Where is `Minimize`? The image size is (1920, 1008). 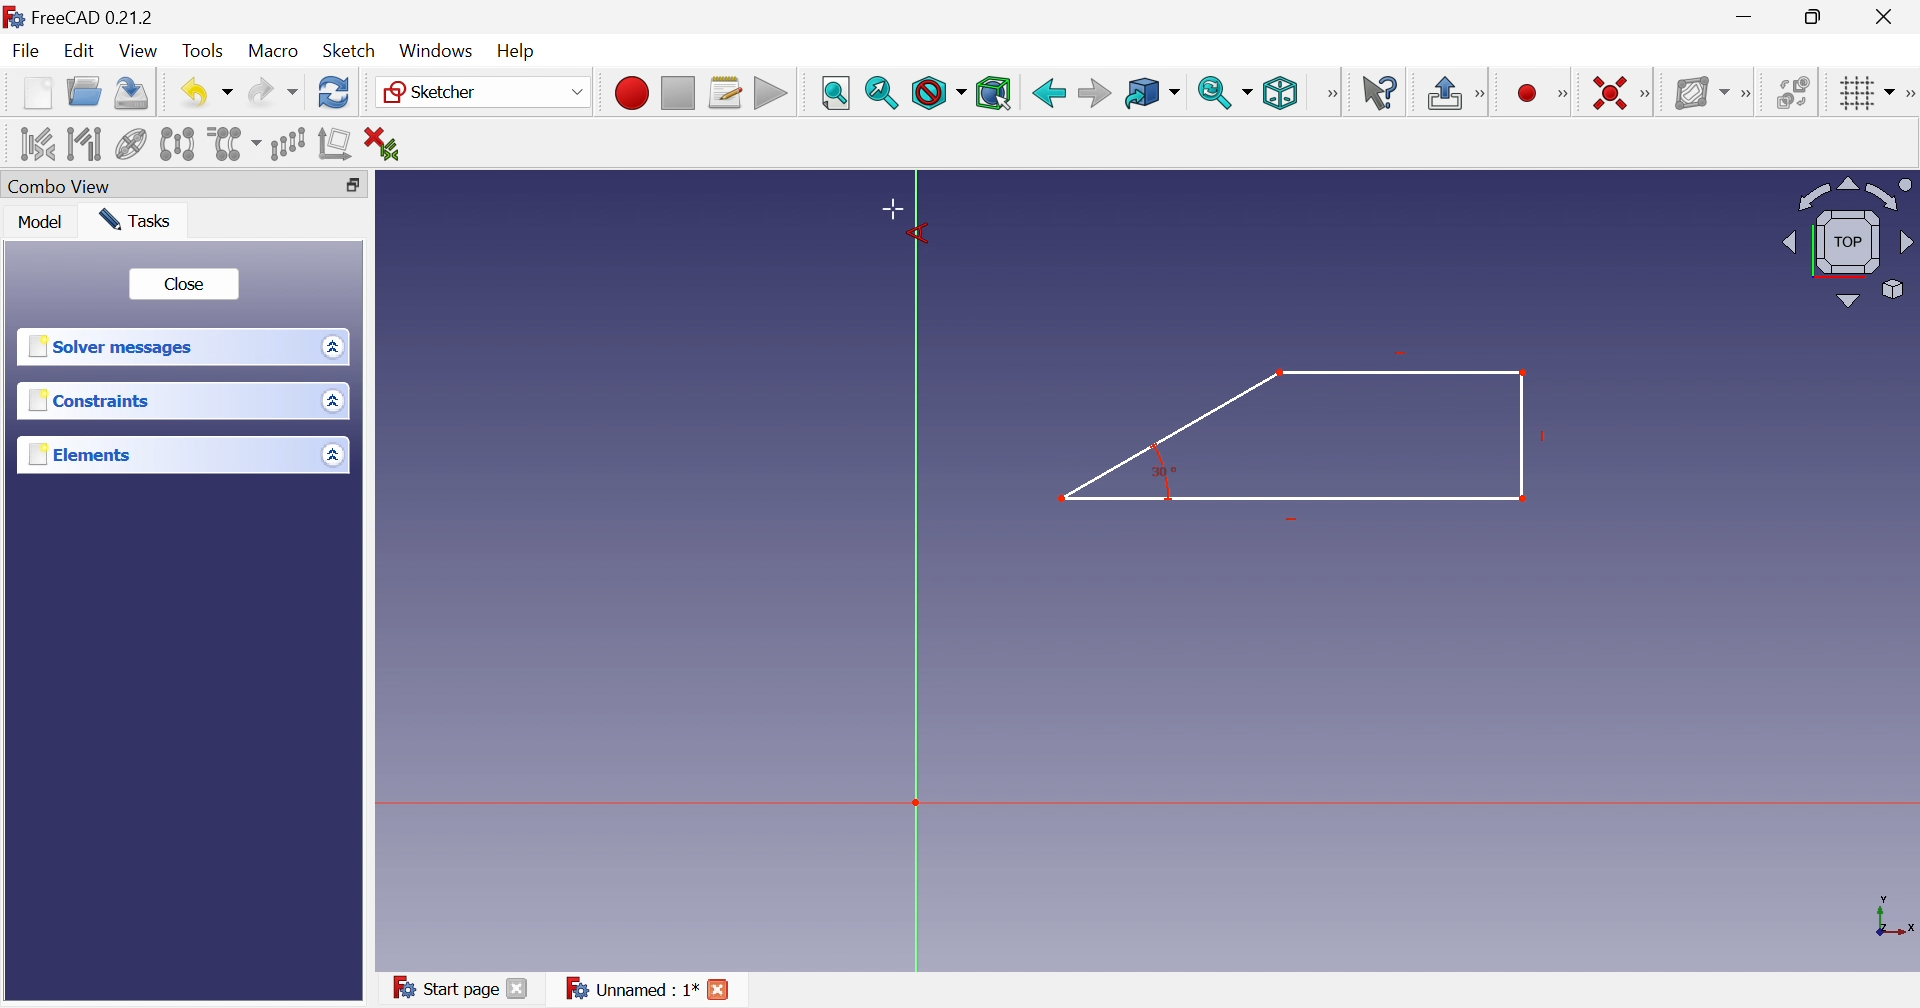
Minimize is located at coordinates (1745, 19).